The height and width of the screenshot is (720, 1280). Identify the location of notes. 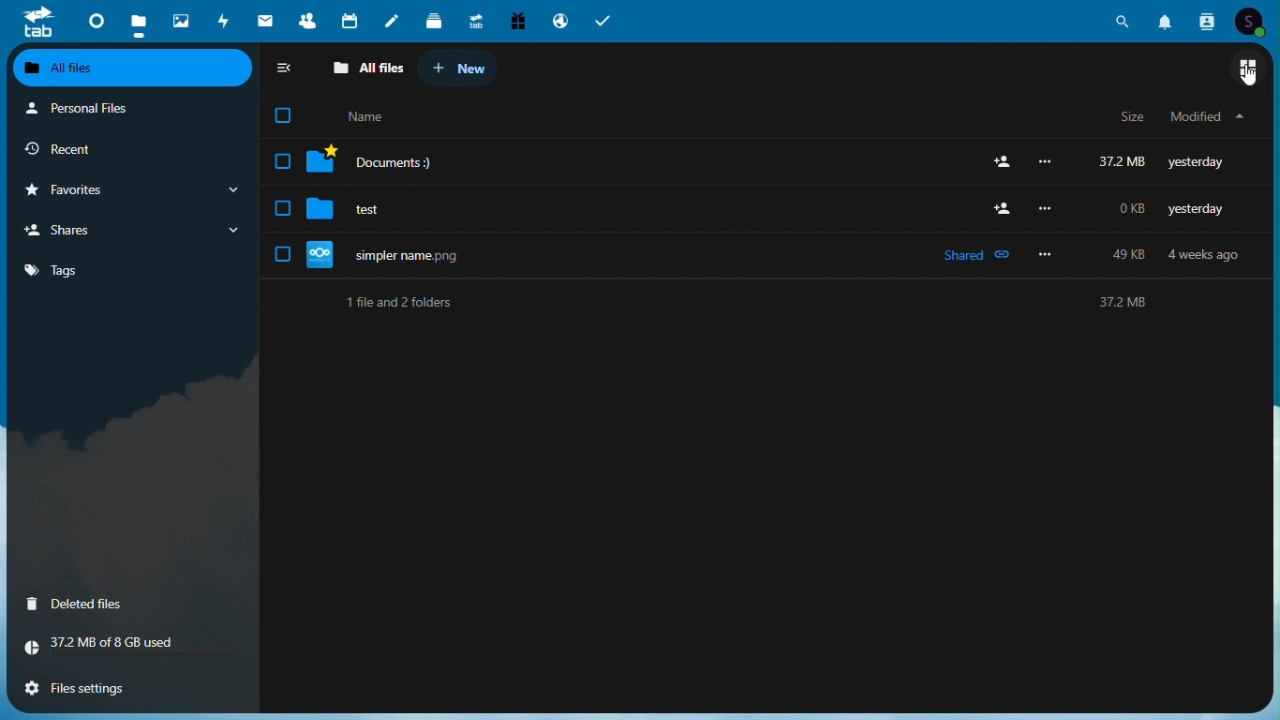
(391, 19).